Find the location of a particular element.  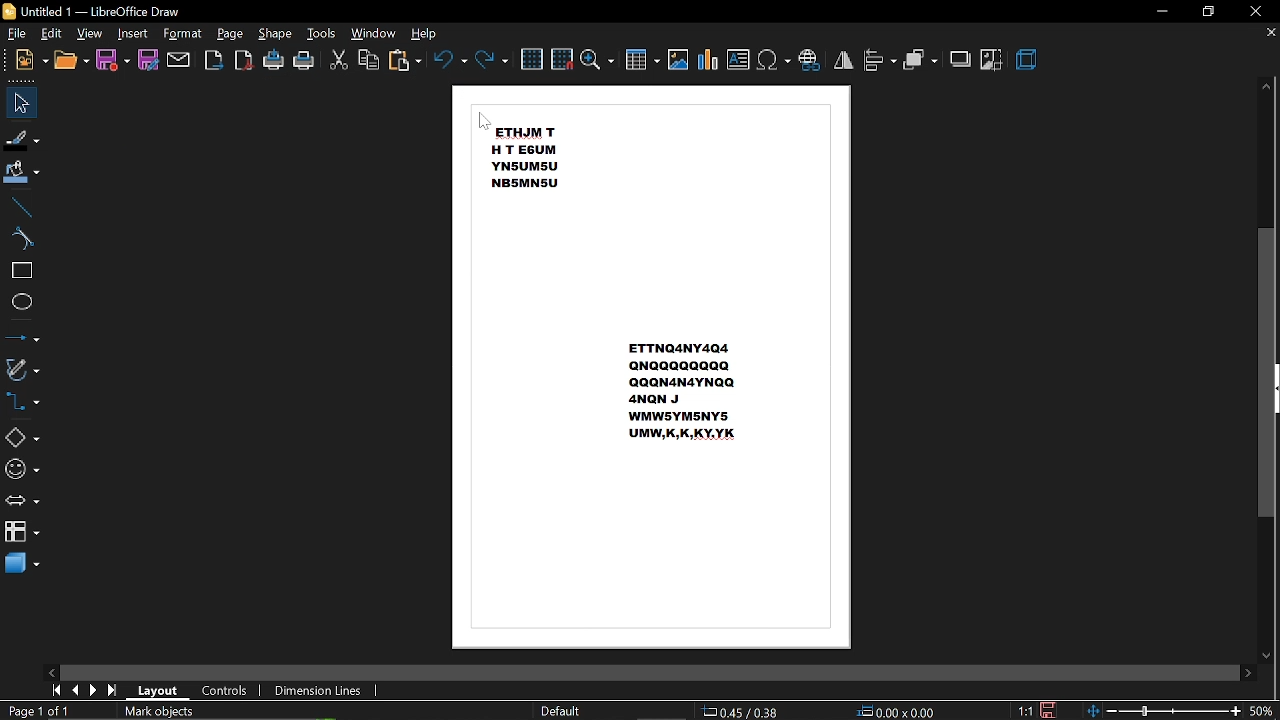

change zoom is located at coordinates (1164, 712).